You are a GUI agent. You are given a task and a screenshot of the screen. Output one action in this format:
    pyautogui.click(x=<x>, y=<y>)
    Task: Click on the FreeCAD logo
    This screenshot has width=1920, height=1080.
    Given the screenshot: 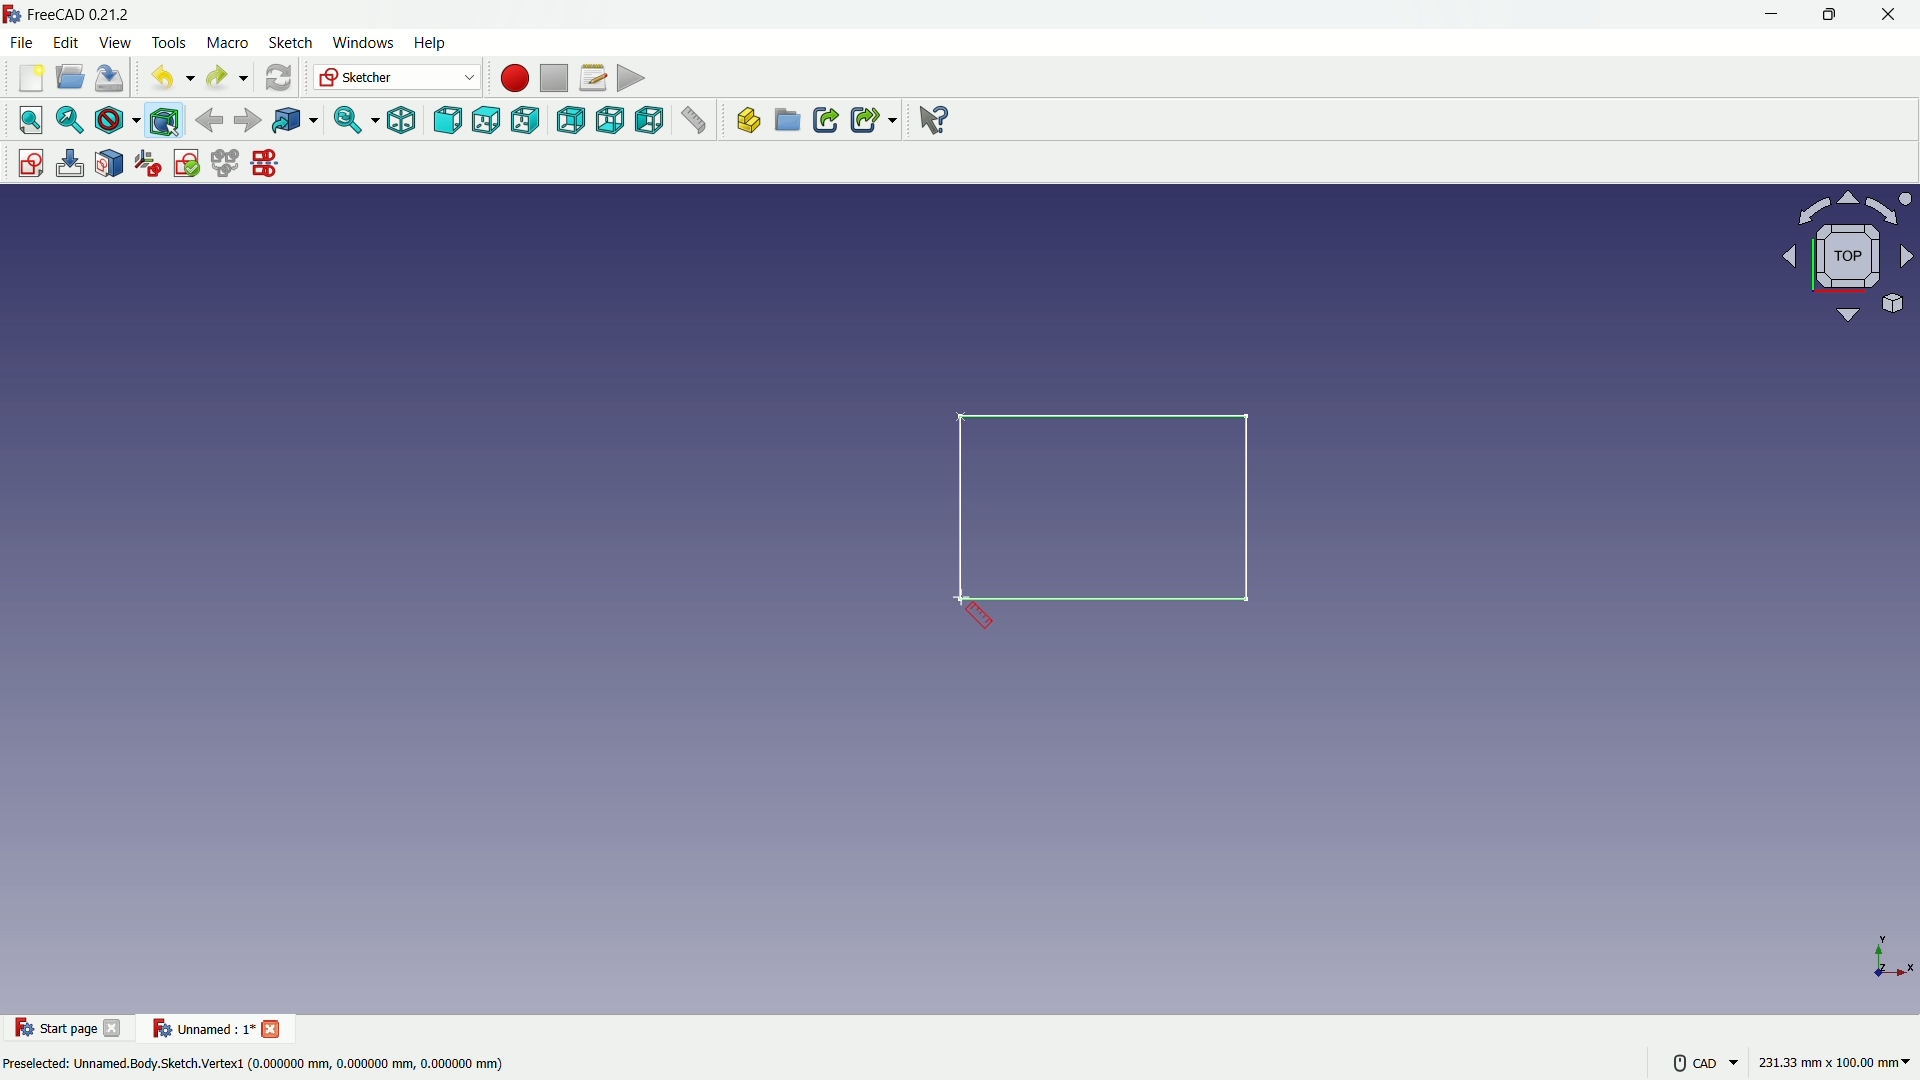 What is the action you would take?
    pyautogui.click(x=12, y=14)
    